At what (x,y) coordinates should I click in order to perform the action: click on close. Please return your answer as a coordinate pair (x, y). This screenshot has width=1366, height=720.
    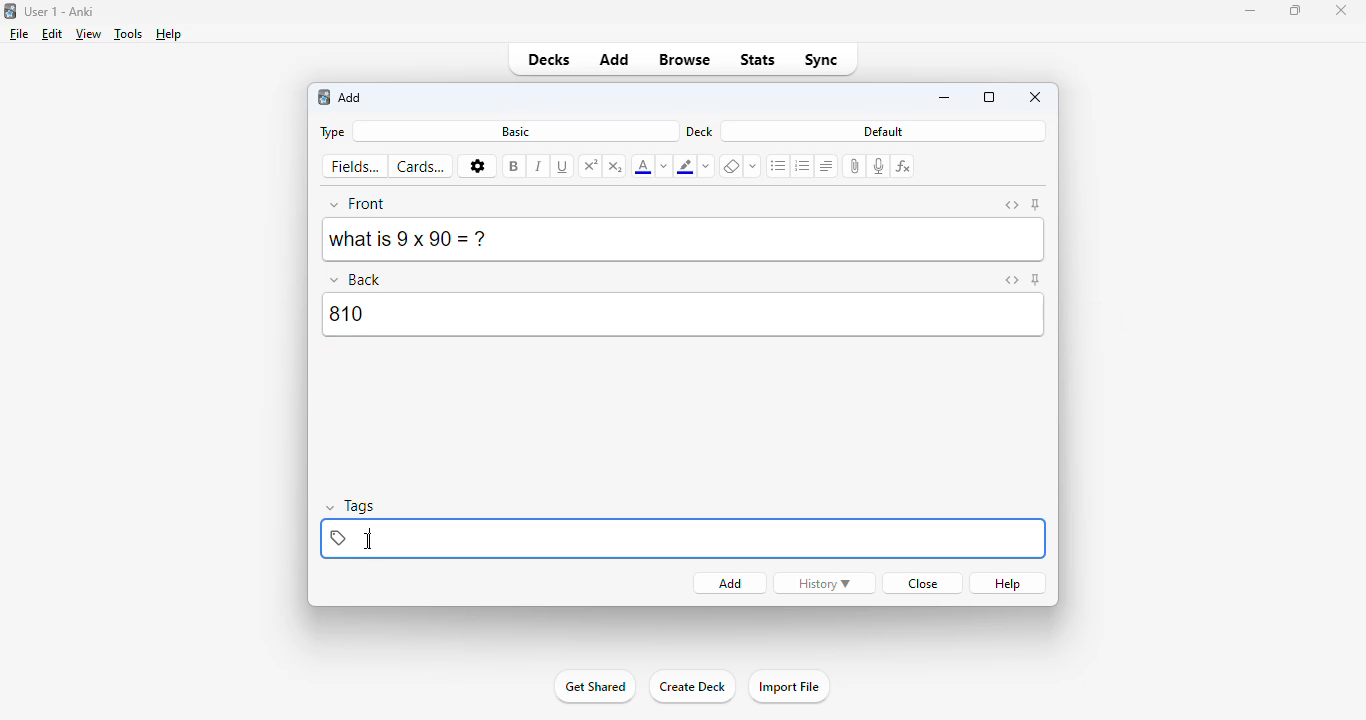
    Looking at the image, I should click on (1036, 96).